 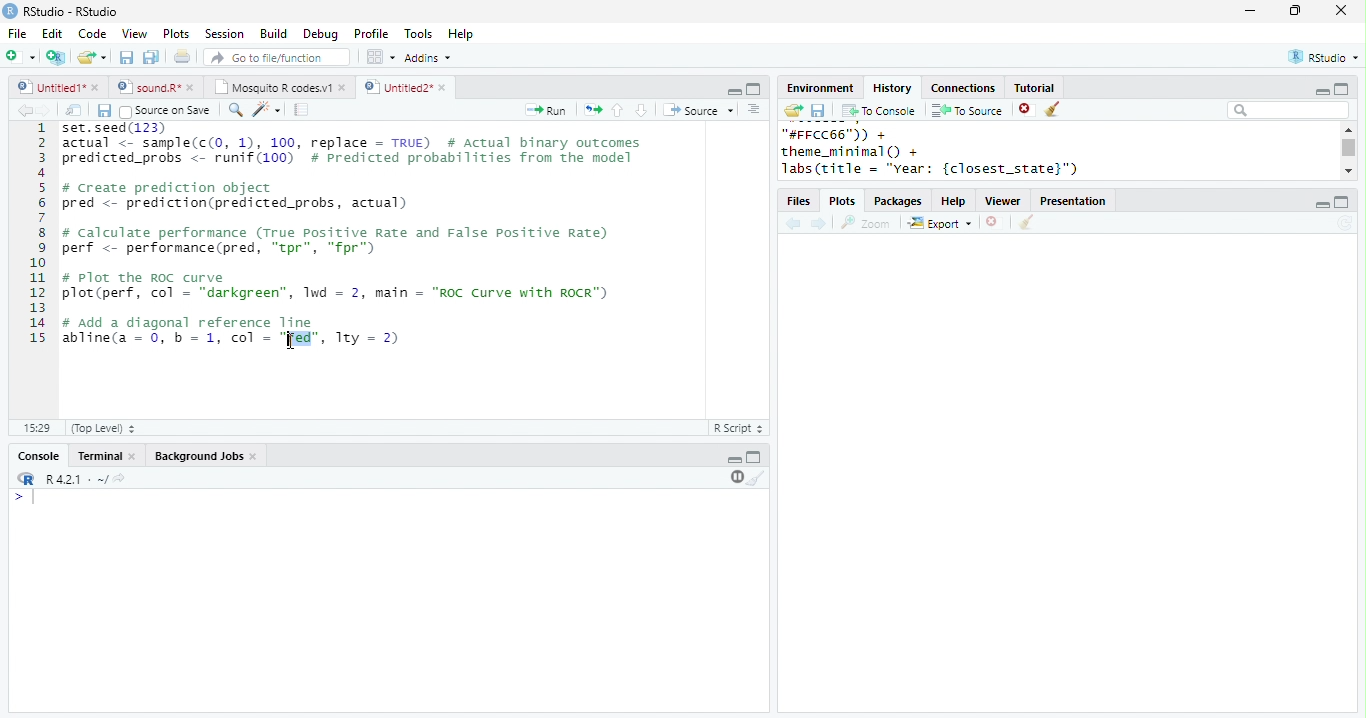 What do you see at coordinates (1295, 11) in the screenshot?
I see `resize` at bounding box center [1295, 11].